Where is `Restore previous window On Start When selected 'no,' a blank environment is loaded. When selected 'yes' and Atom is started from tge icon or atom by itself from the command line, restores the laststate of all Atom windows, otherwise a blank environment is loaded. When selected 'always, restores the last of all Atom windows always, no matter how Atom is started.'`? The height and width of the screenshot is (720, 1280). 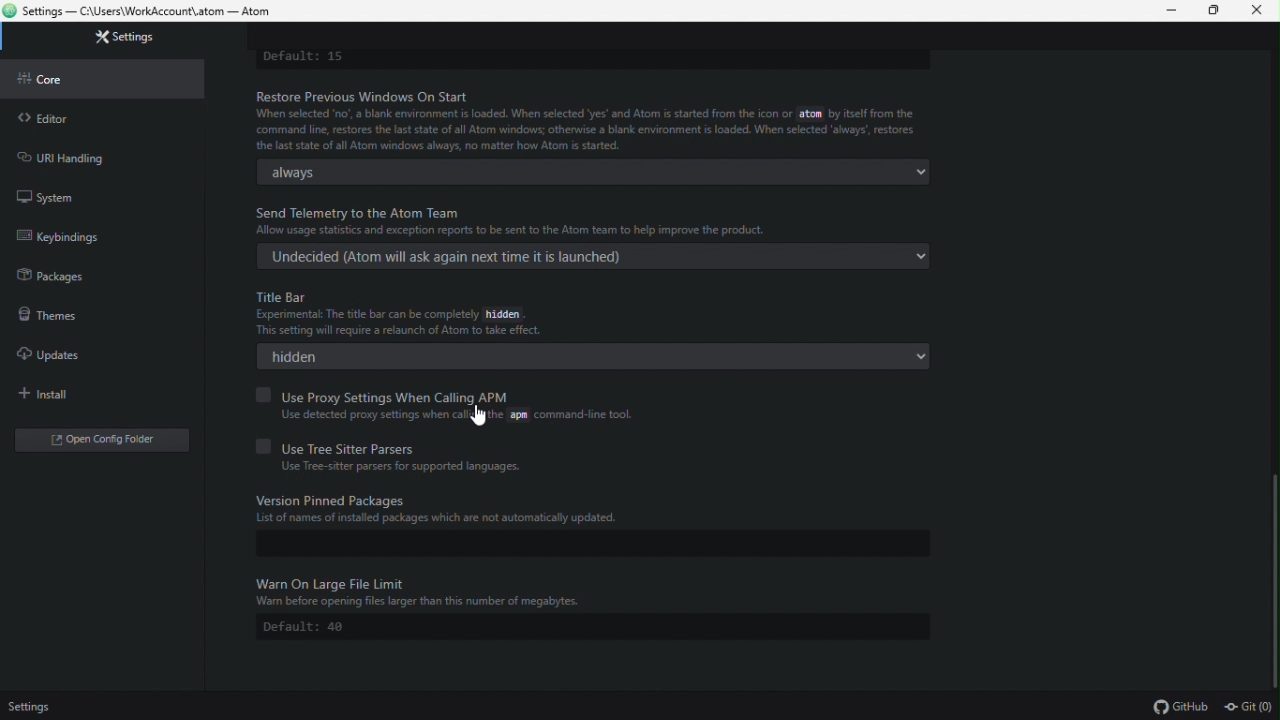 Restore previous window On Start When selected 'no,' a blank environment is loaded. When selected 'yes' and Atom is started from tge icon or atom by itself from the command line, restores the laststate of all Atom windows, otherwise a blank environment is loaded. When selected 'always, restores the last of all Atom windows always, no matter how Atom is started.' is located at coordinates (585, 119).